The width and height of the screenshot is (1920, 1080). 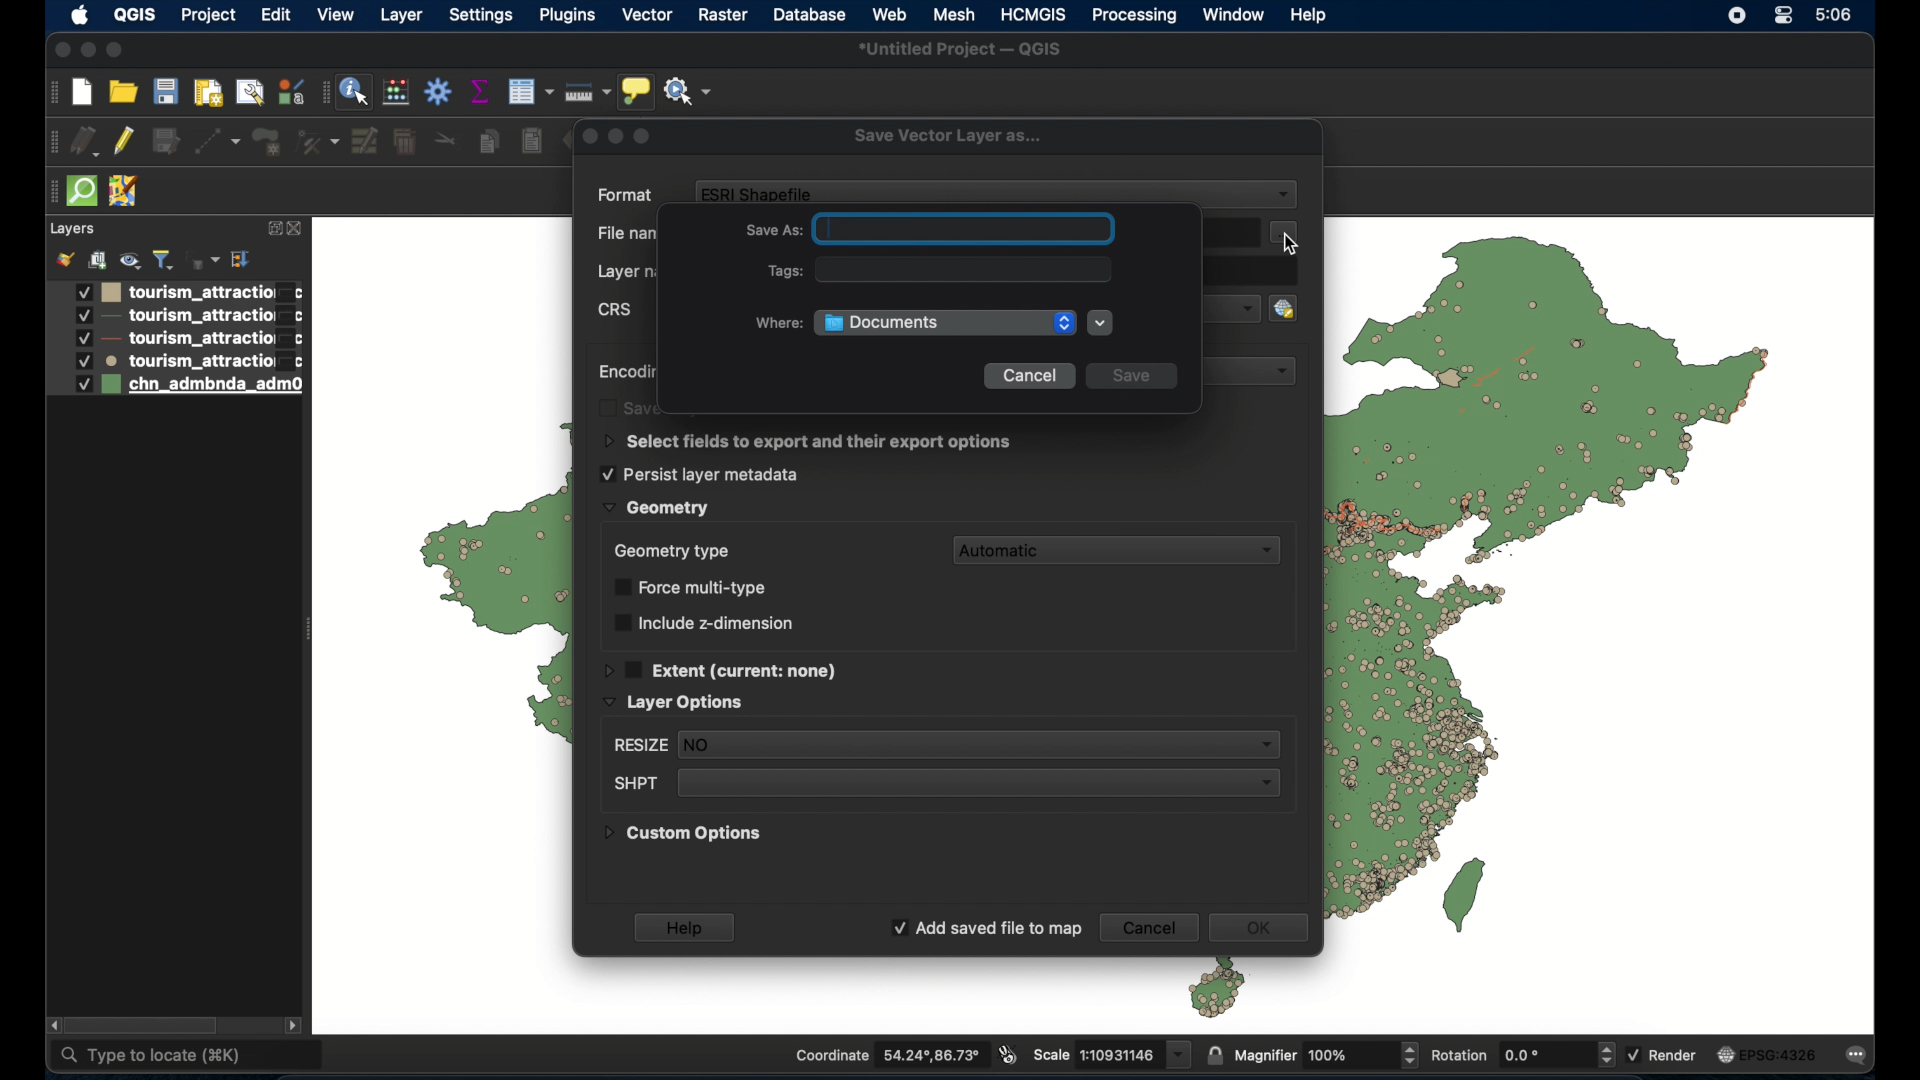 What do you see at coordinates (1521, 1053) in the screenshot?
I see `rotation` at bounding box center [1521, 1053].